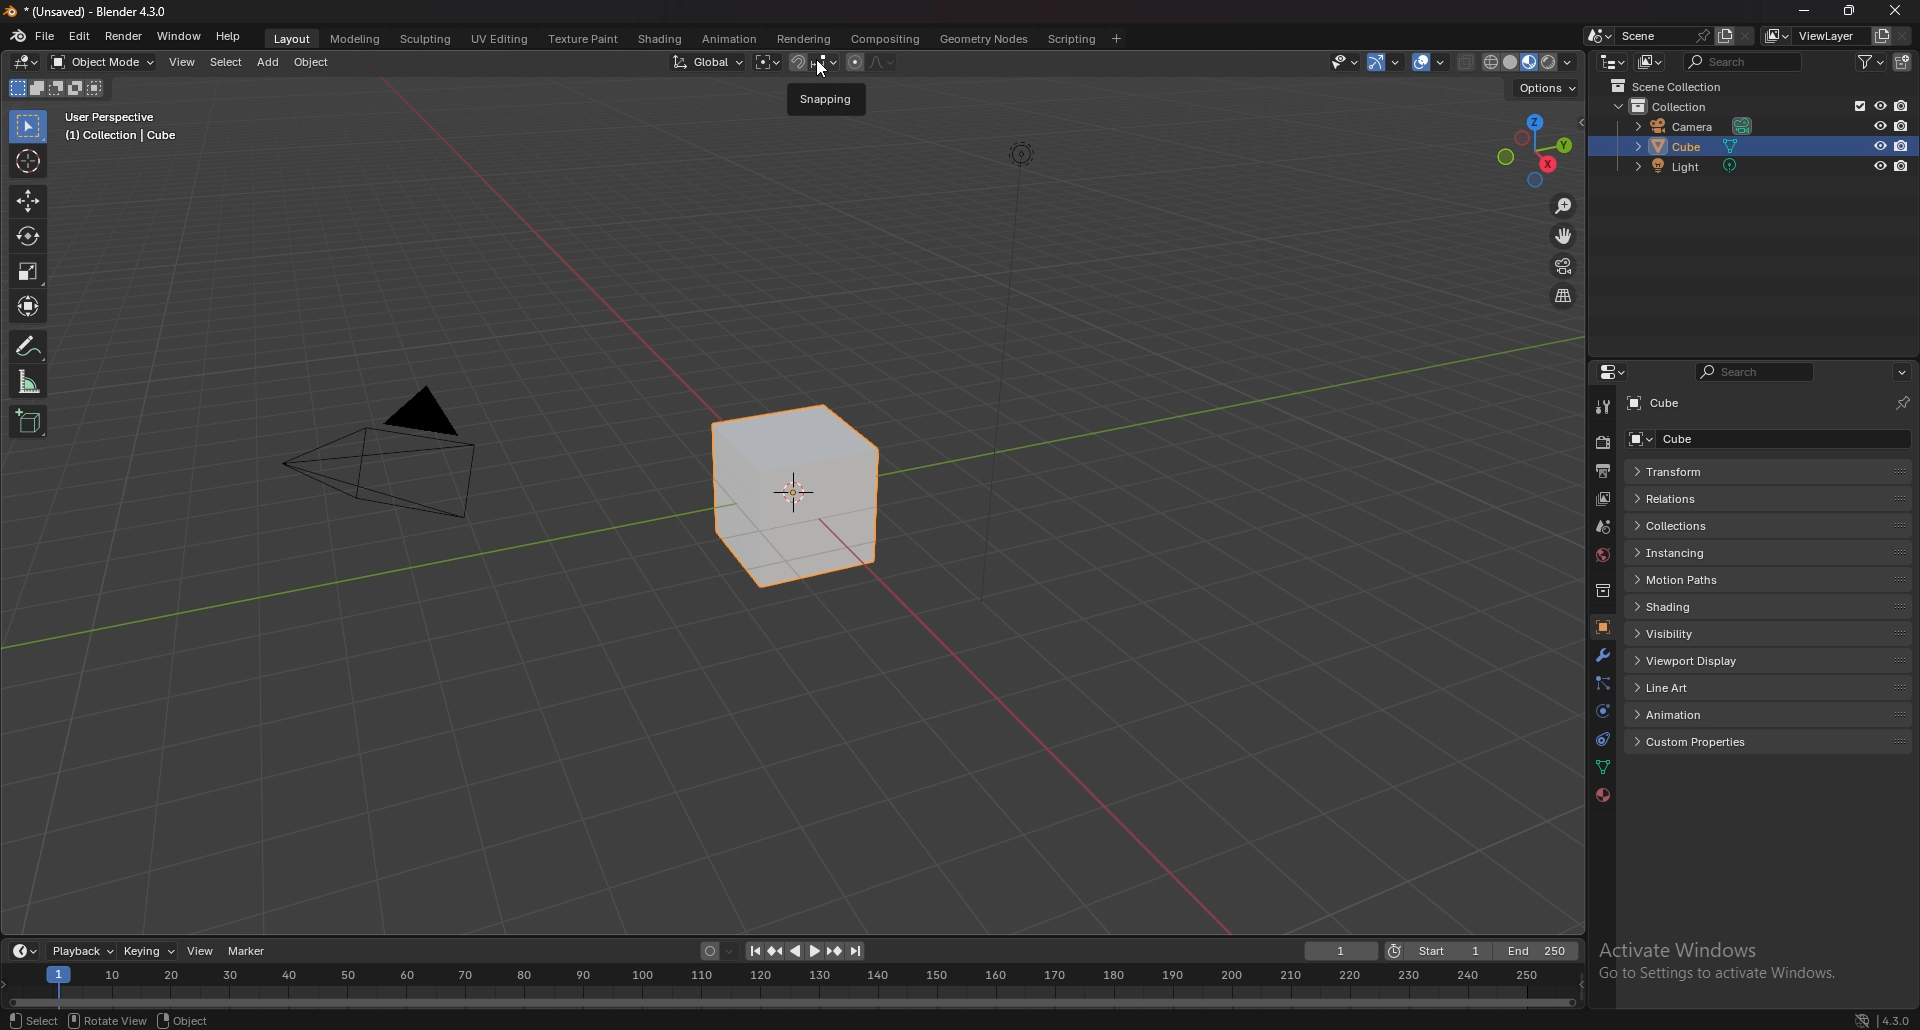 The height and width of the screenshot is (1030, 1920). I want to click on perspective/orthographic, so click(1563, 295).